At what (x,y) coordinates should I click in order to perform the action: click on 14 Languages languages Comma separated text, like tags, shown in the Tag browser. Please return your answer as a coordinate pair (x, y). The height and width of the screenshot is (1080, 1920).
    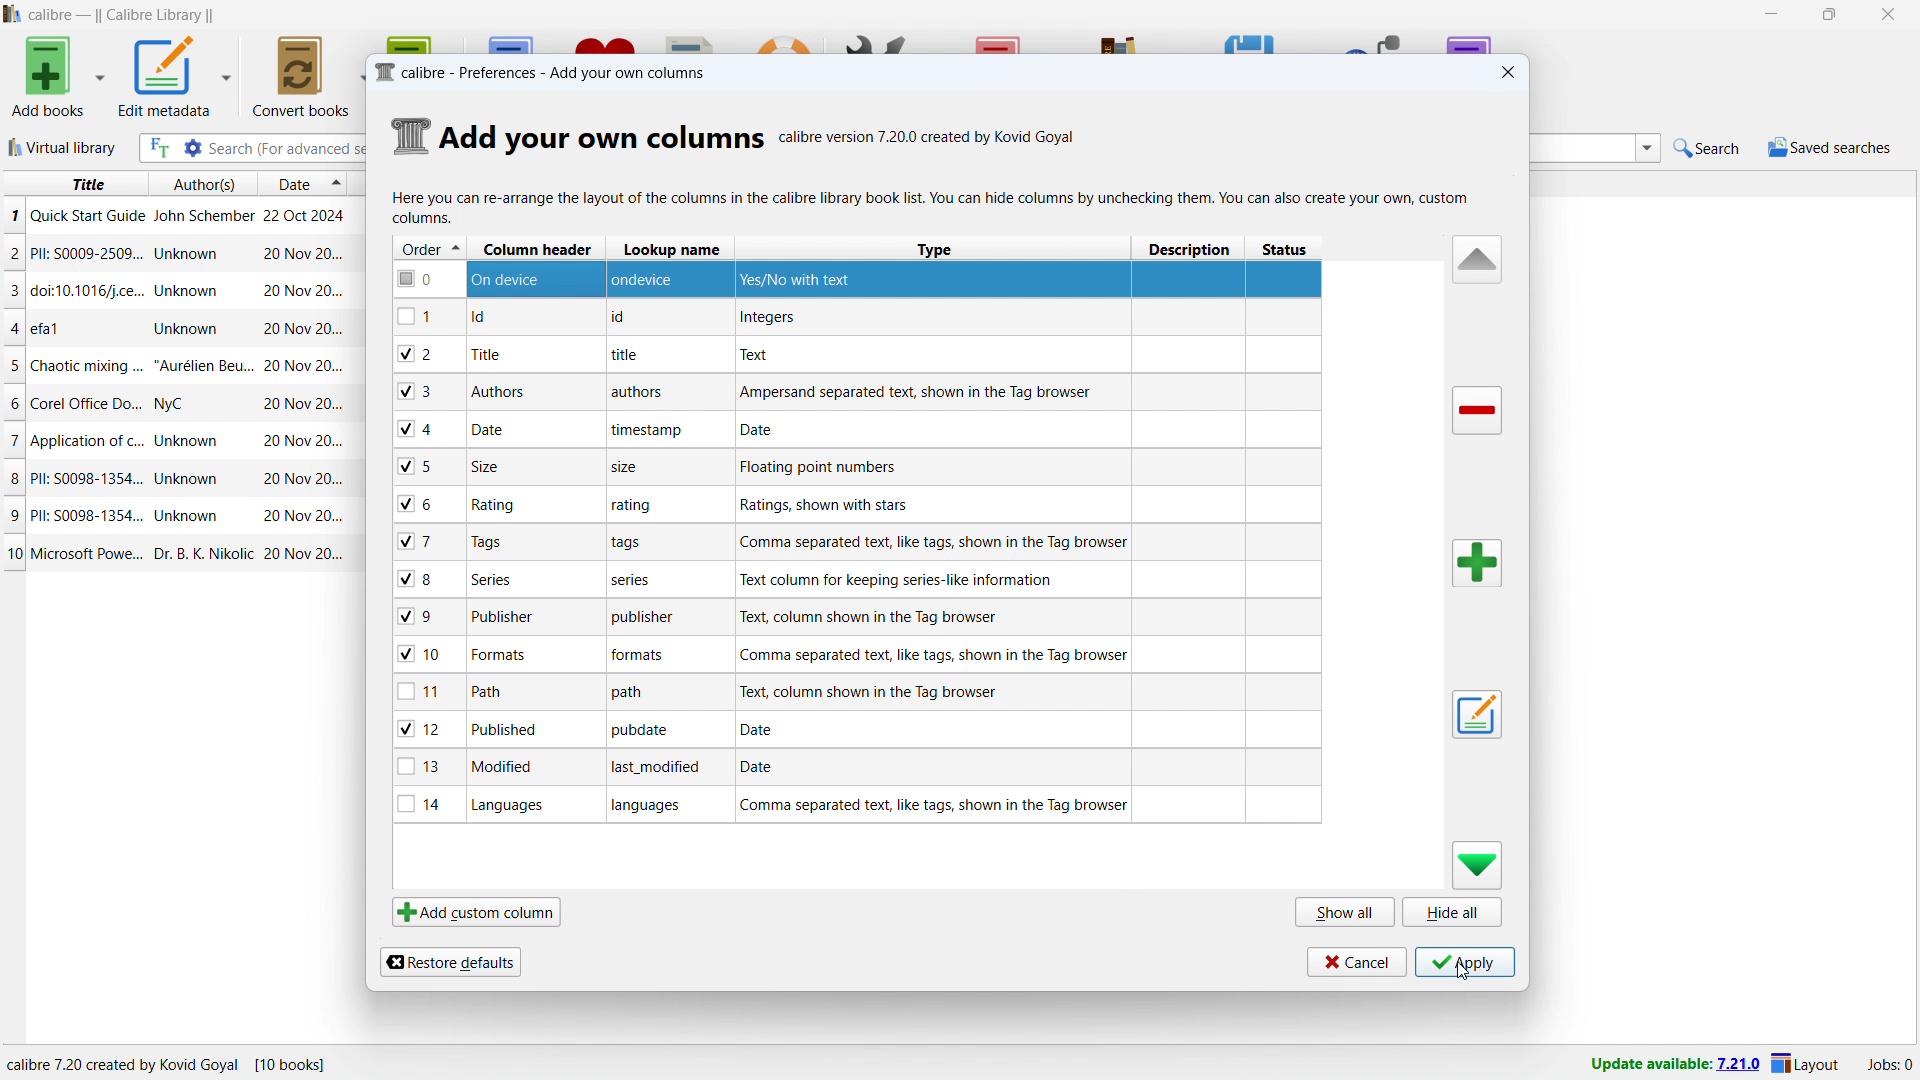
    Looking at the image, I should click on (860, 808).